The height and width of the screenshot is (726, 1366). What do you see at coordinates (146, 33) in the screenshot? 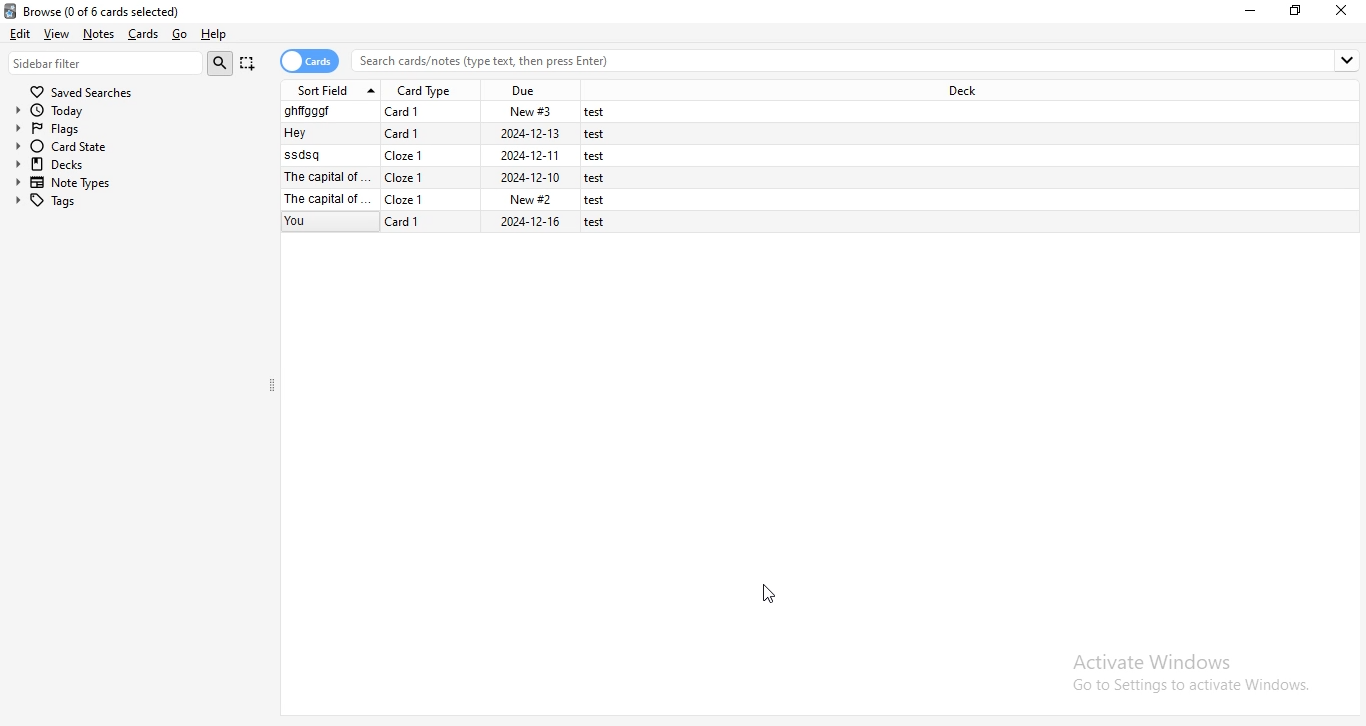
I see `Cards` at bounding box center [146, 33].